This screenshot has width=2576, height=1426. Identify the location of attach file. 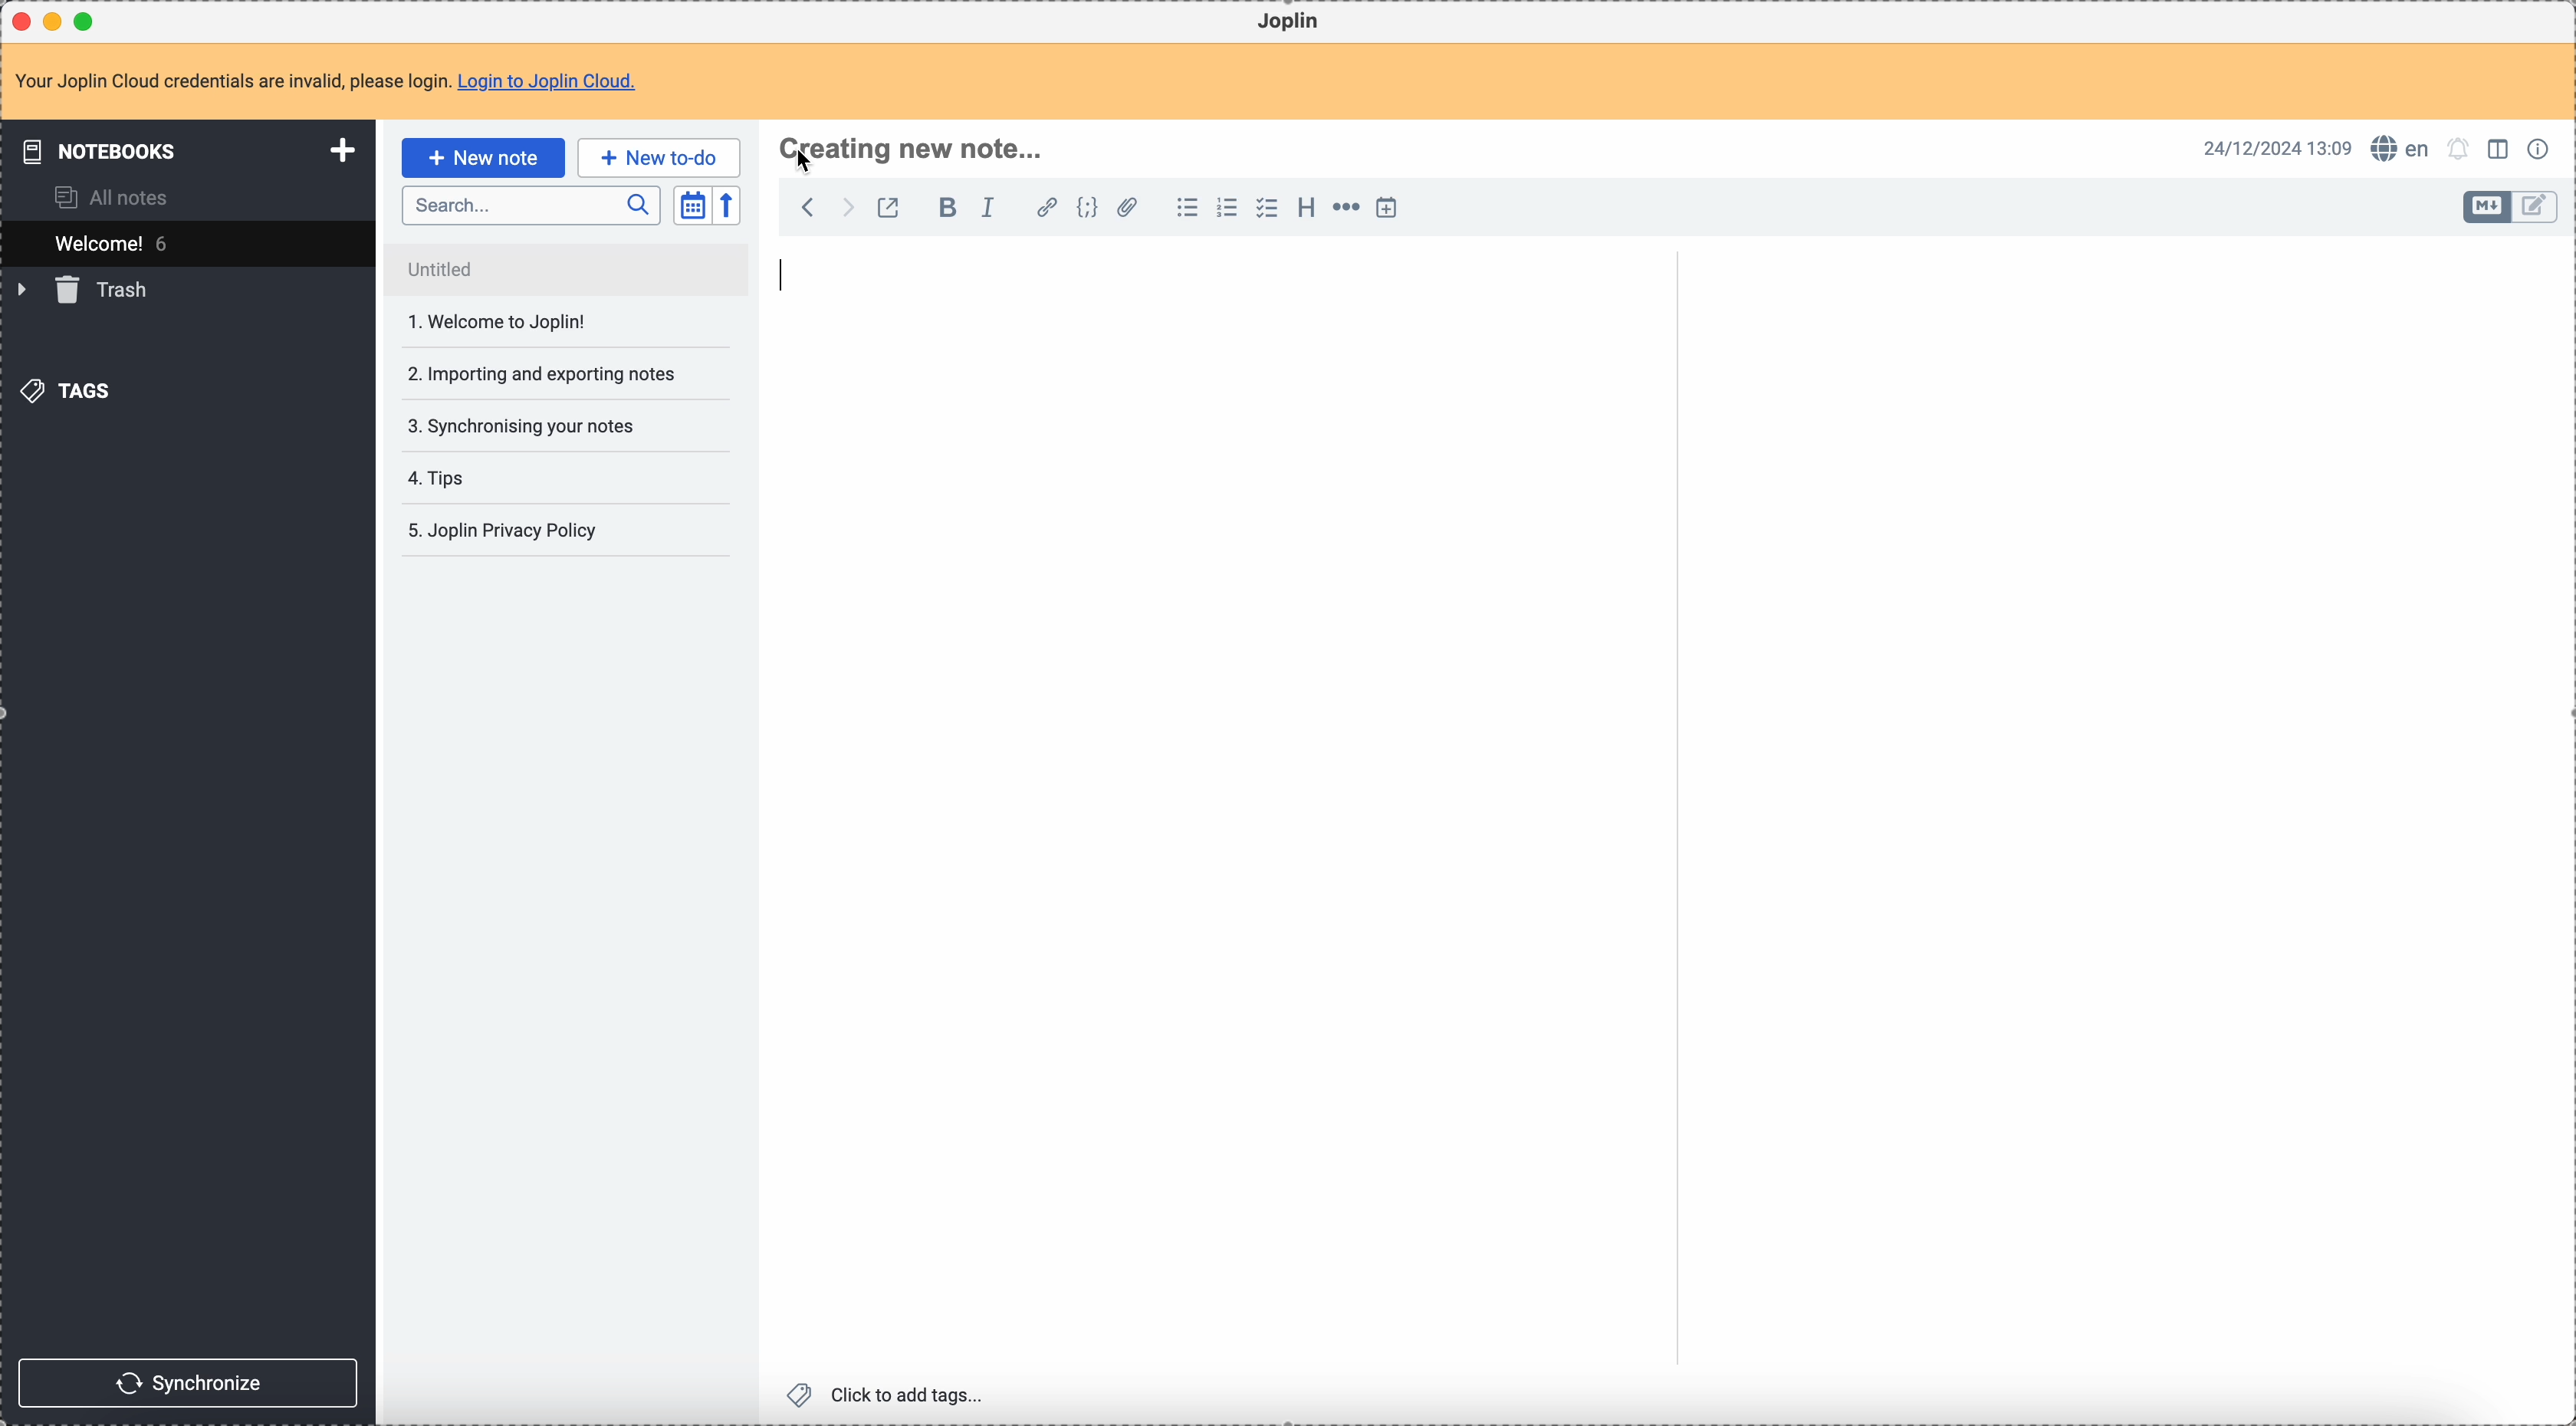
(1124, 209).